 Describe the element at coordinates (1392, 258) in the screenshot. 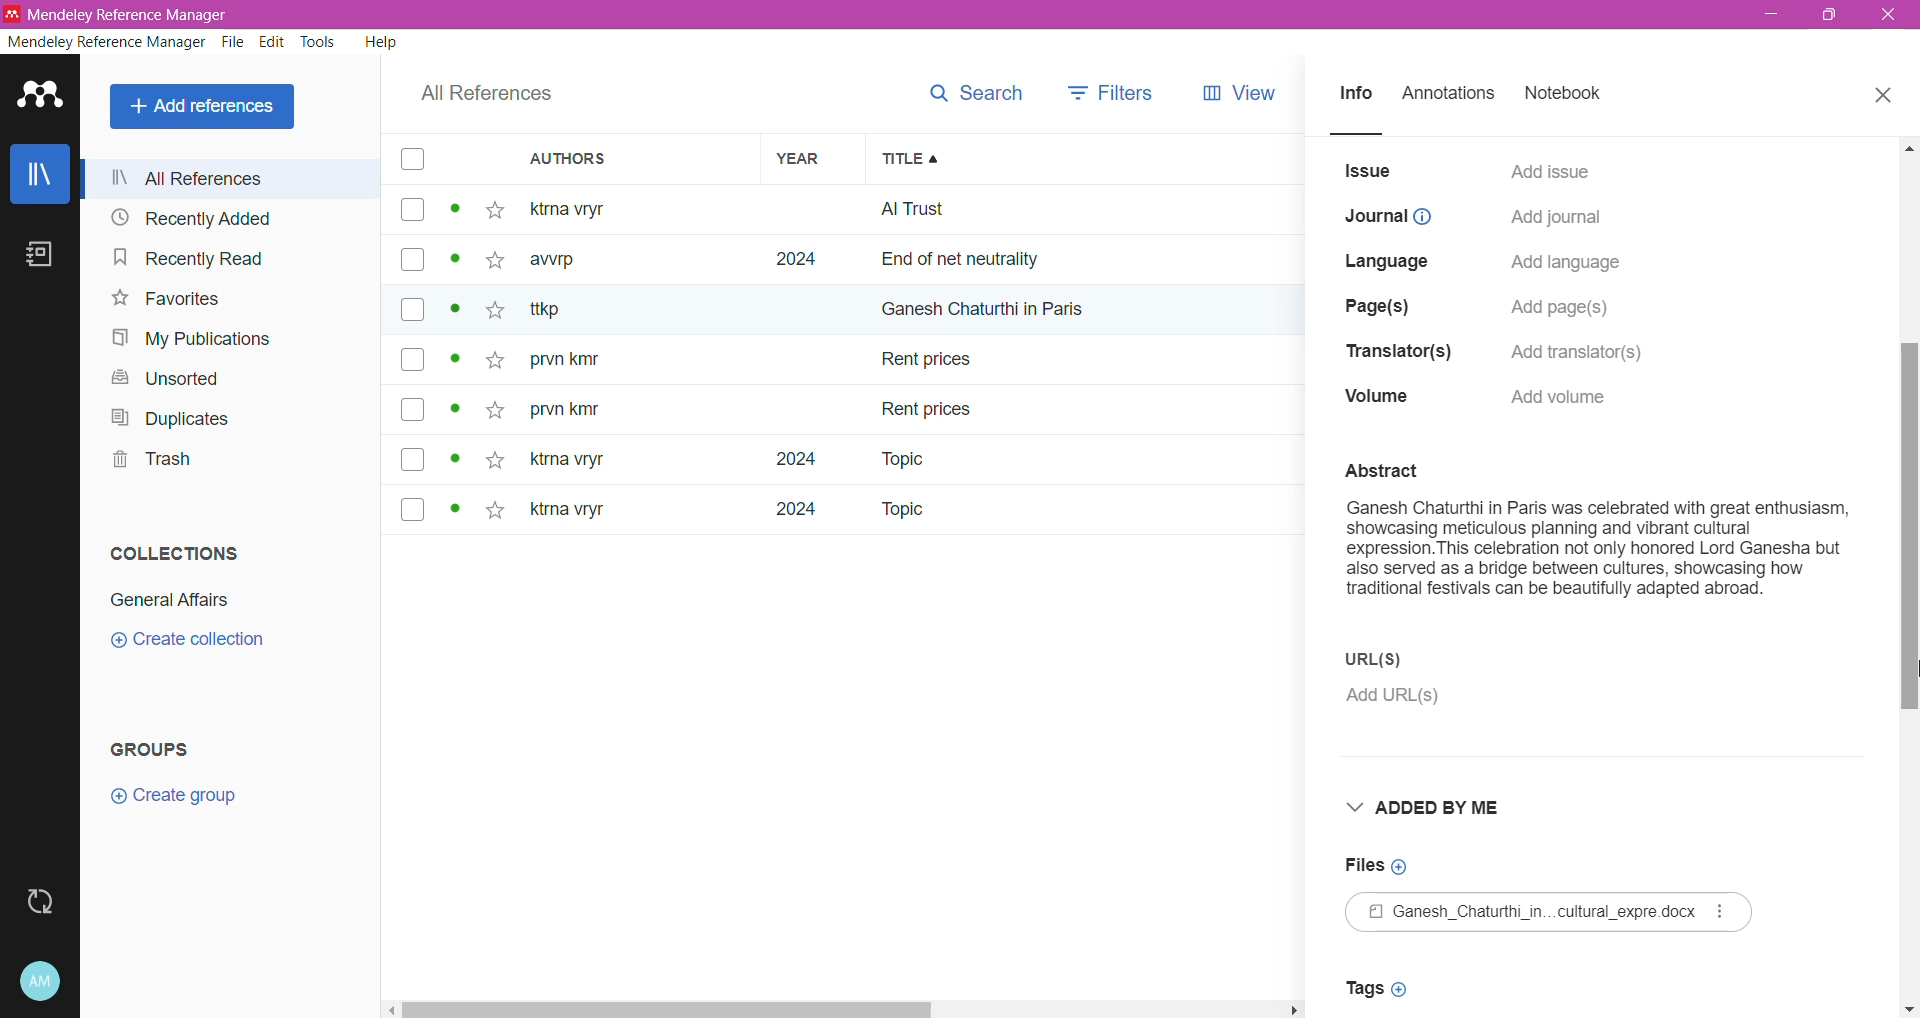

I see `Language` at that location.